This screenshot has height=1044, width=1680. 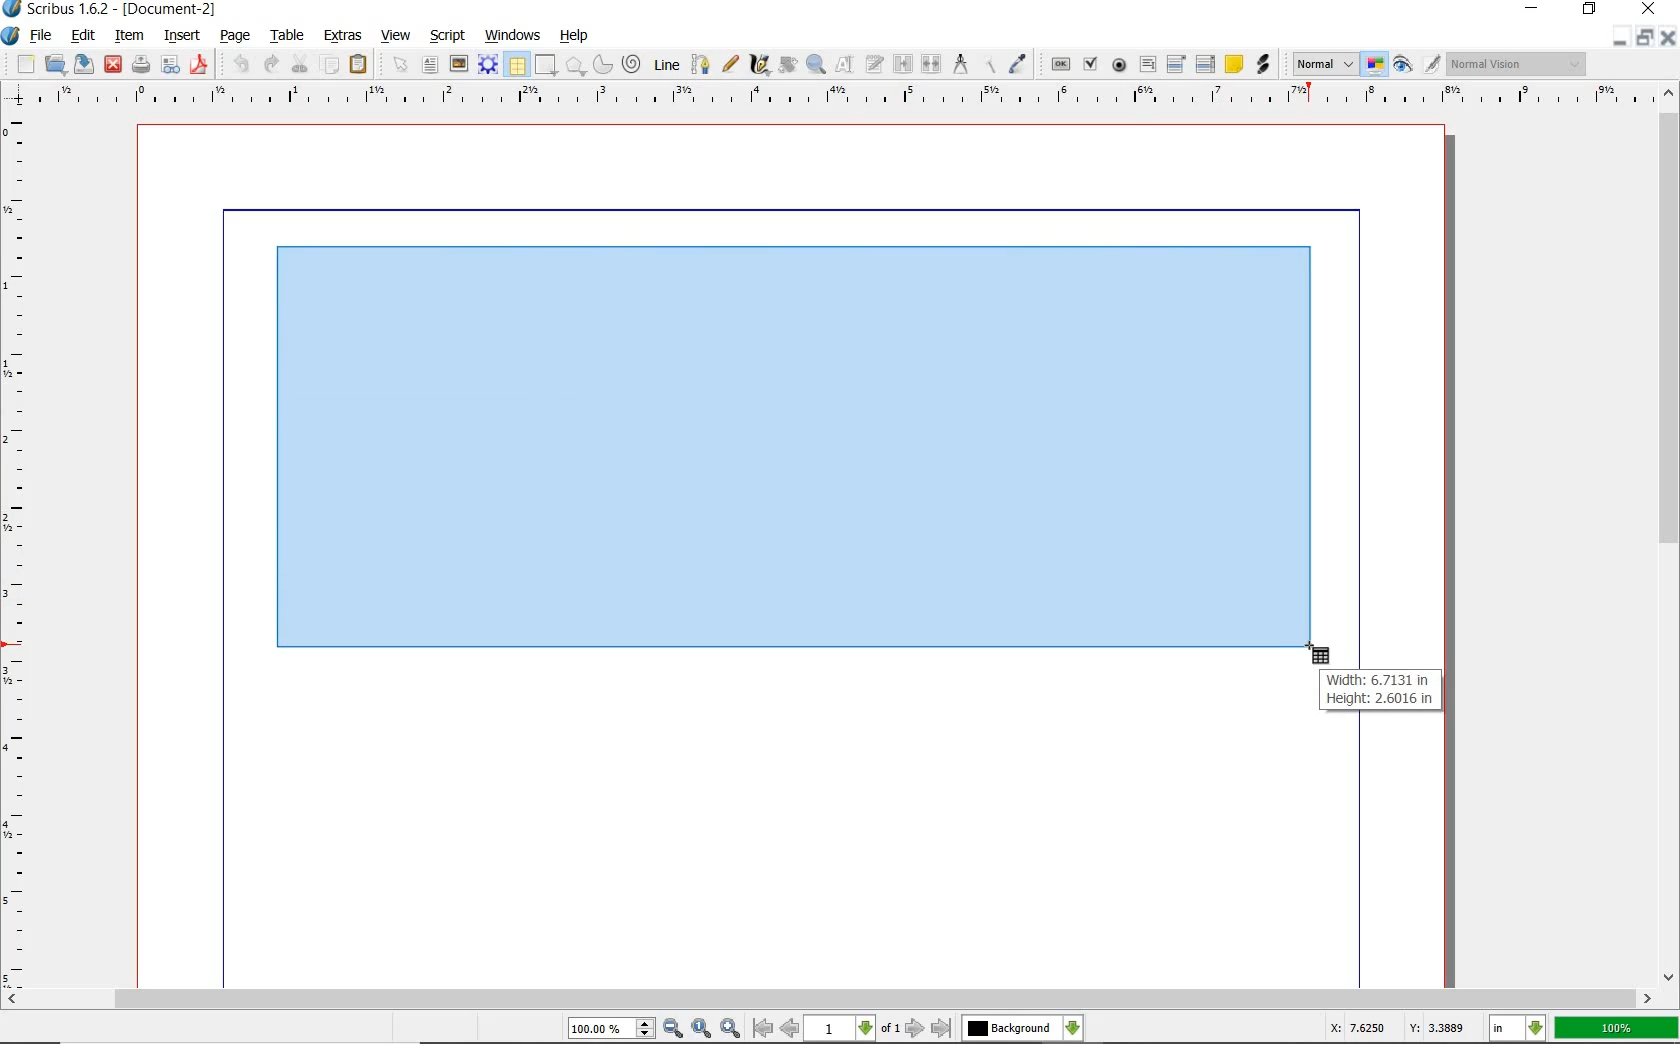 I want to click on scrollbar, so click(x=840, y=1001).